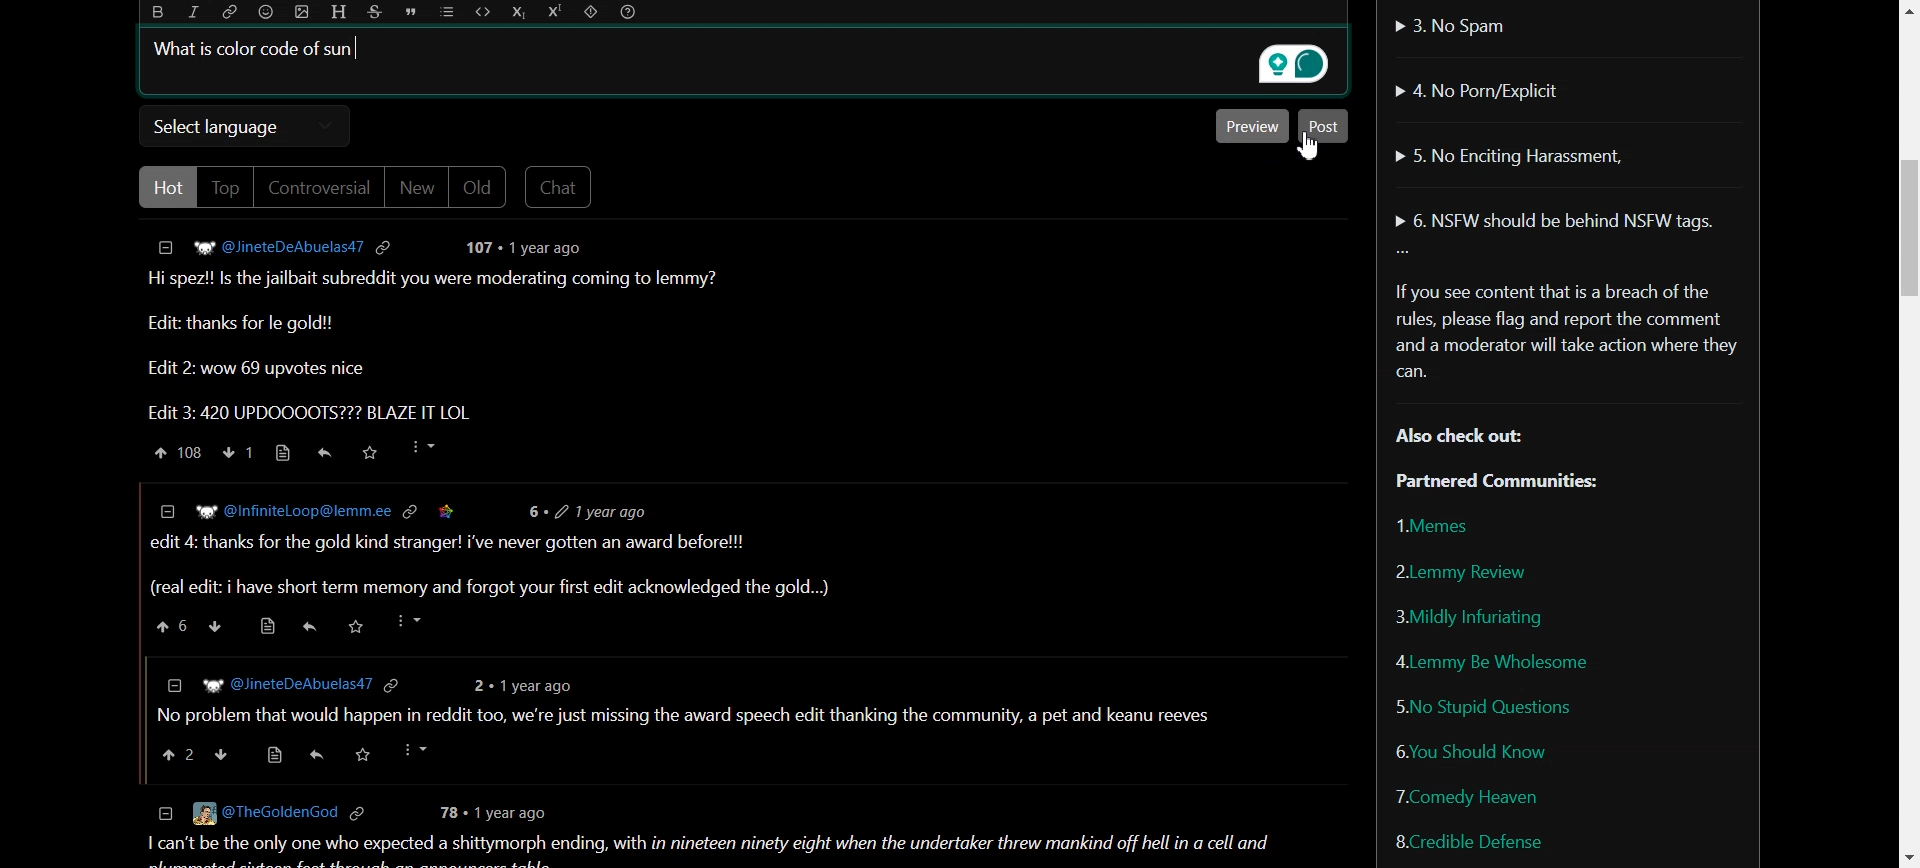  Describe the element at coordinates (1903, 434) in the screenshot. I see `Vertical Scroll bar` at that location.